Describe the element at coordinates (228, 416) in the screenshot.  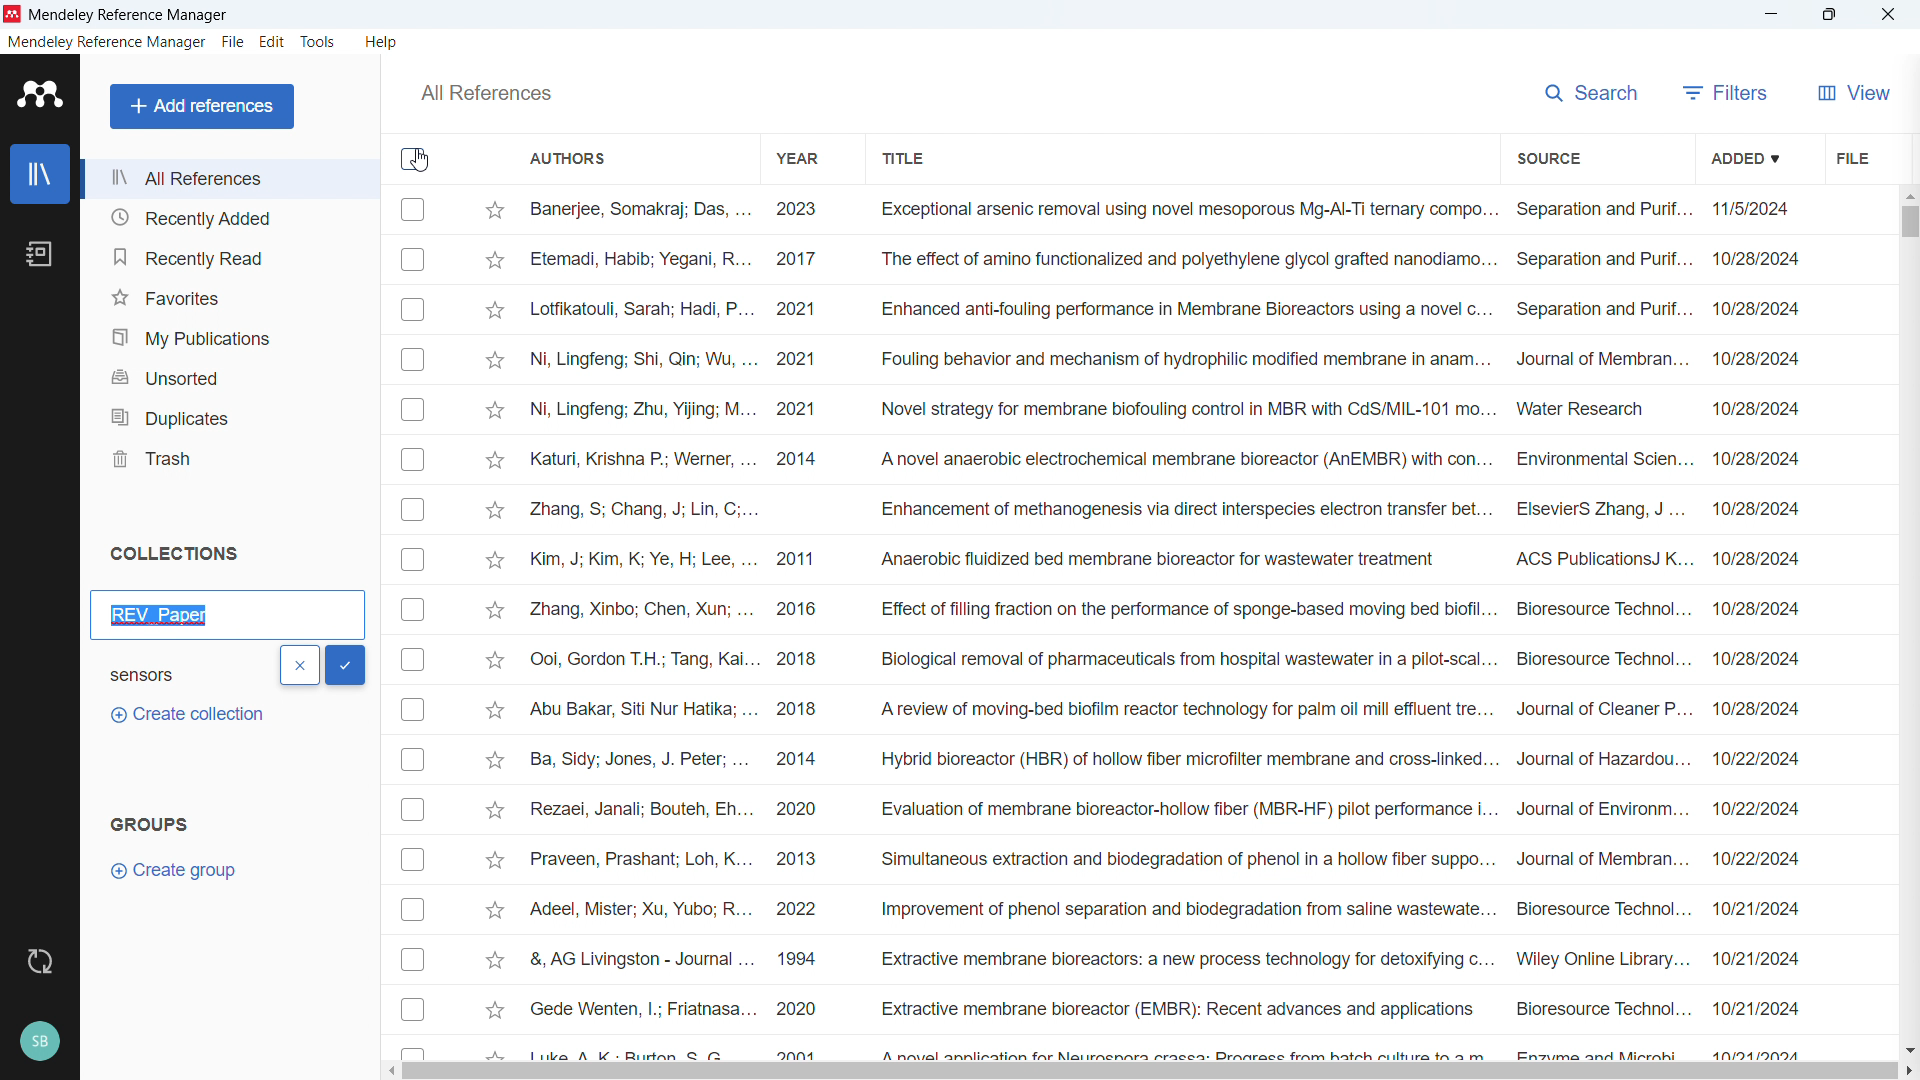
I see `Duplicates ` at that location.